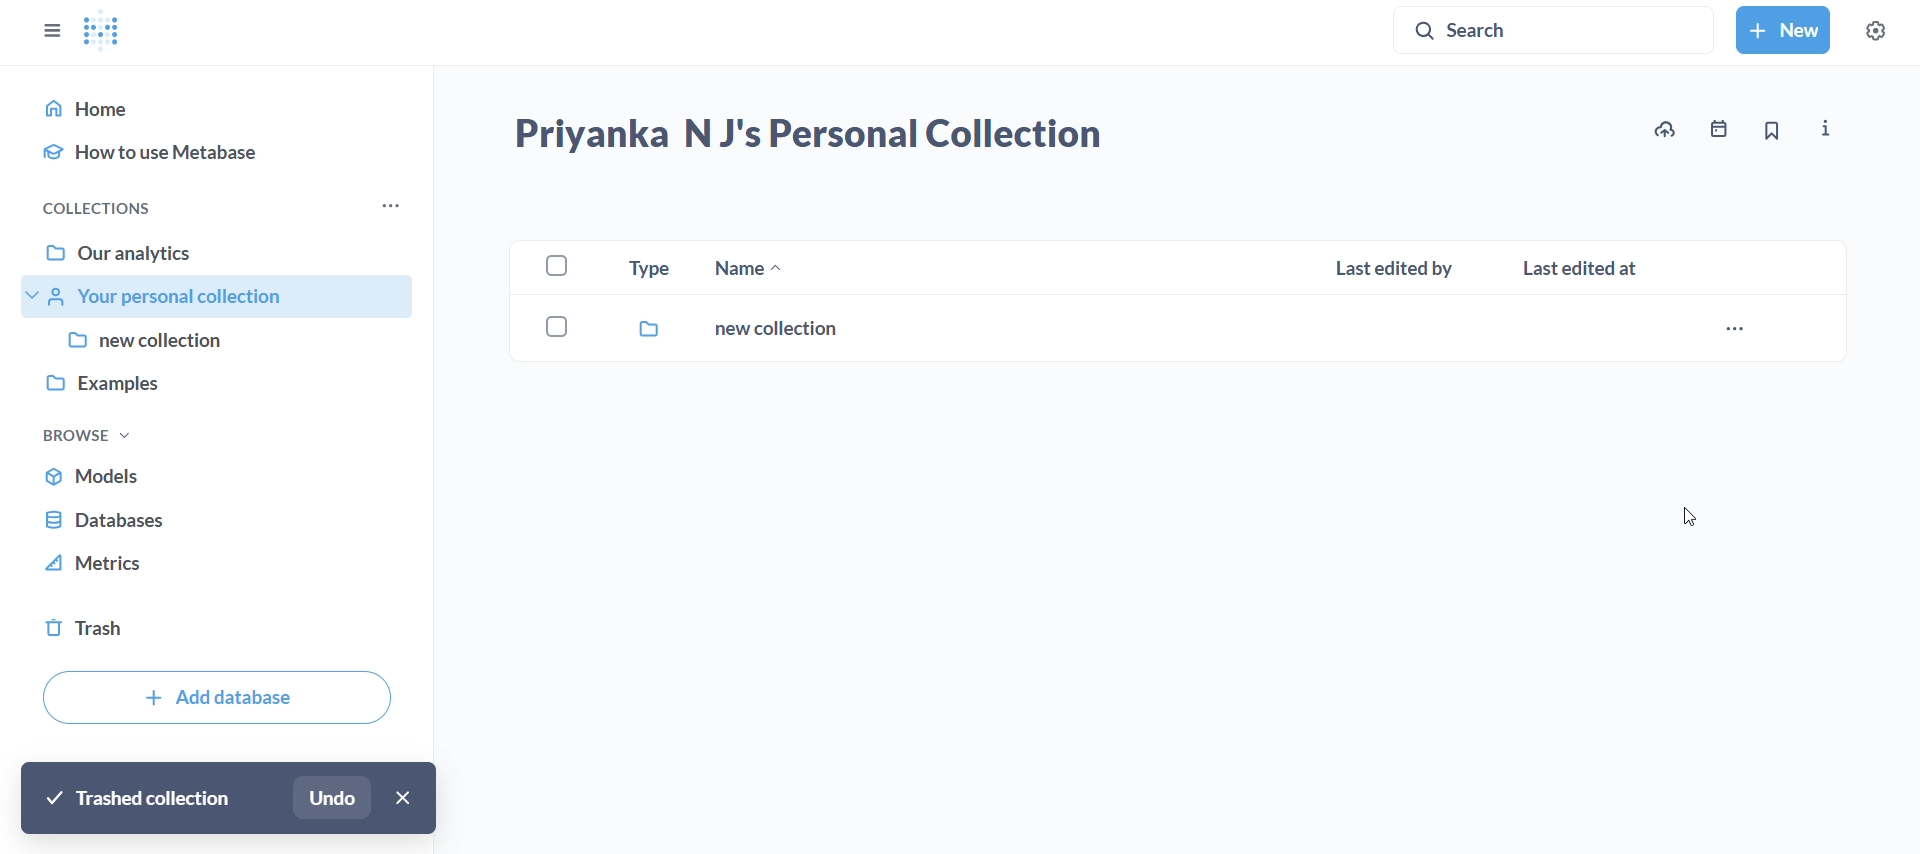  Describe the element at coordinates (1784, 31) in the screenshot. I see `new` at that location.